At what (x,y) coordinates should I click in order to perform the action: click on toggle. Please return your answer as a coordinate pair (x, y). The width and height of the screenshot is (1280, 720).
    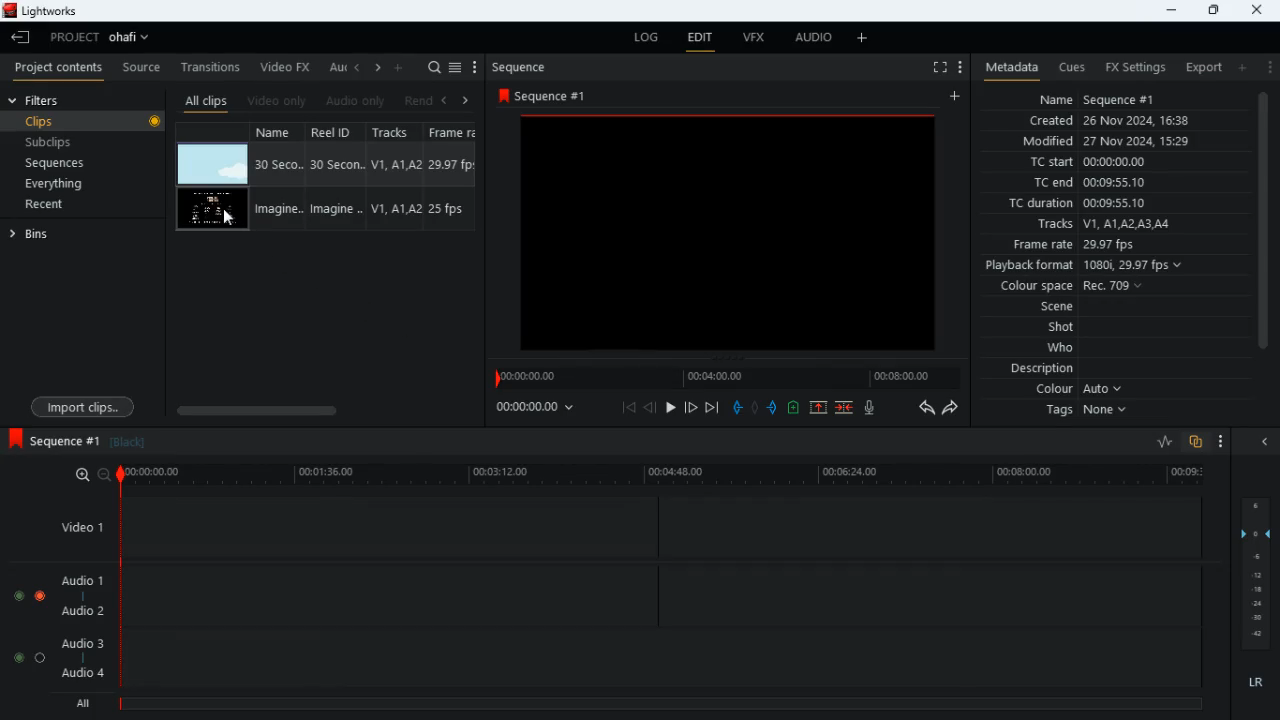
    Looking at the image, I should click on (14, 657).